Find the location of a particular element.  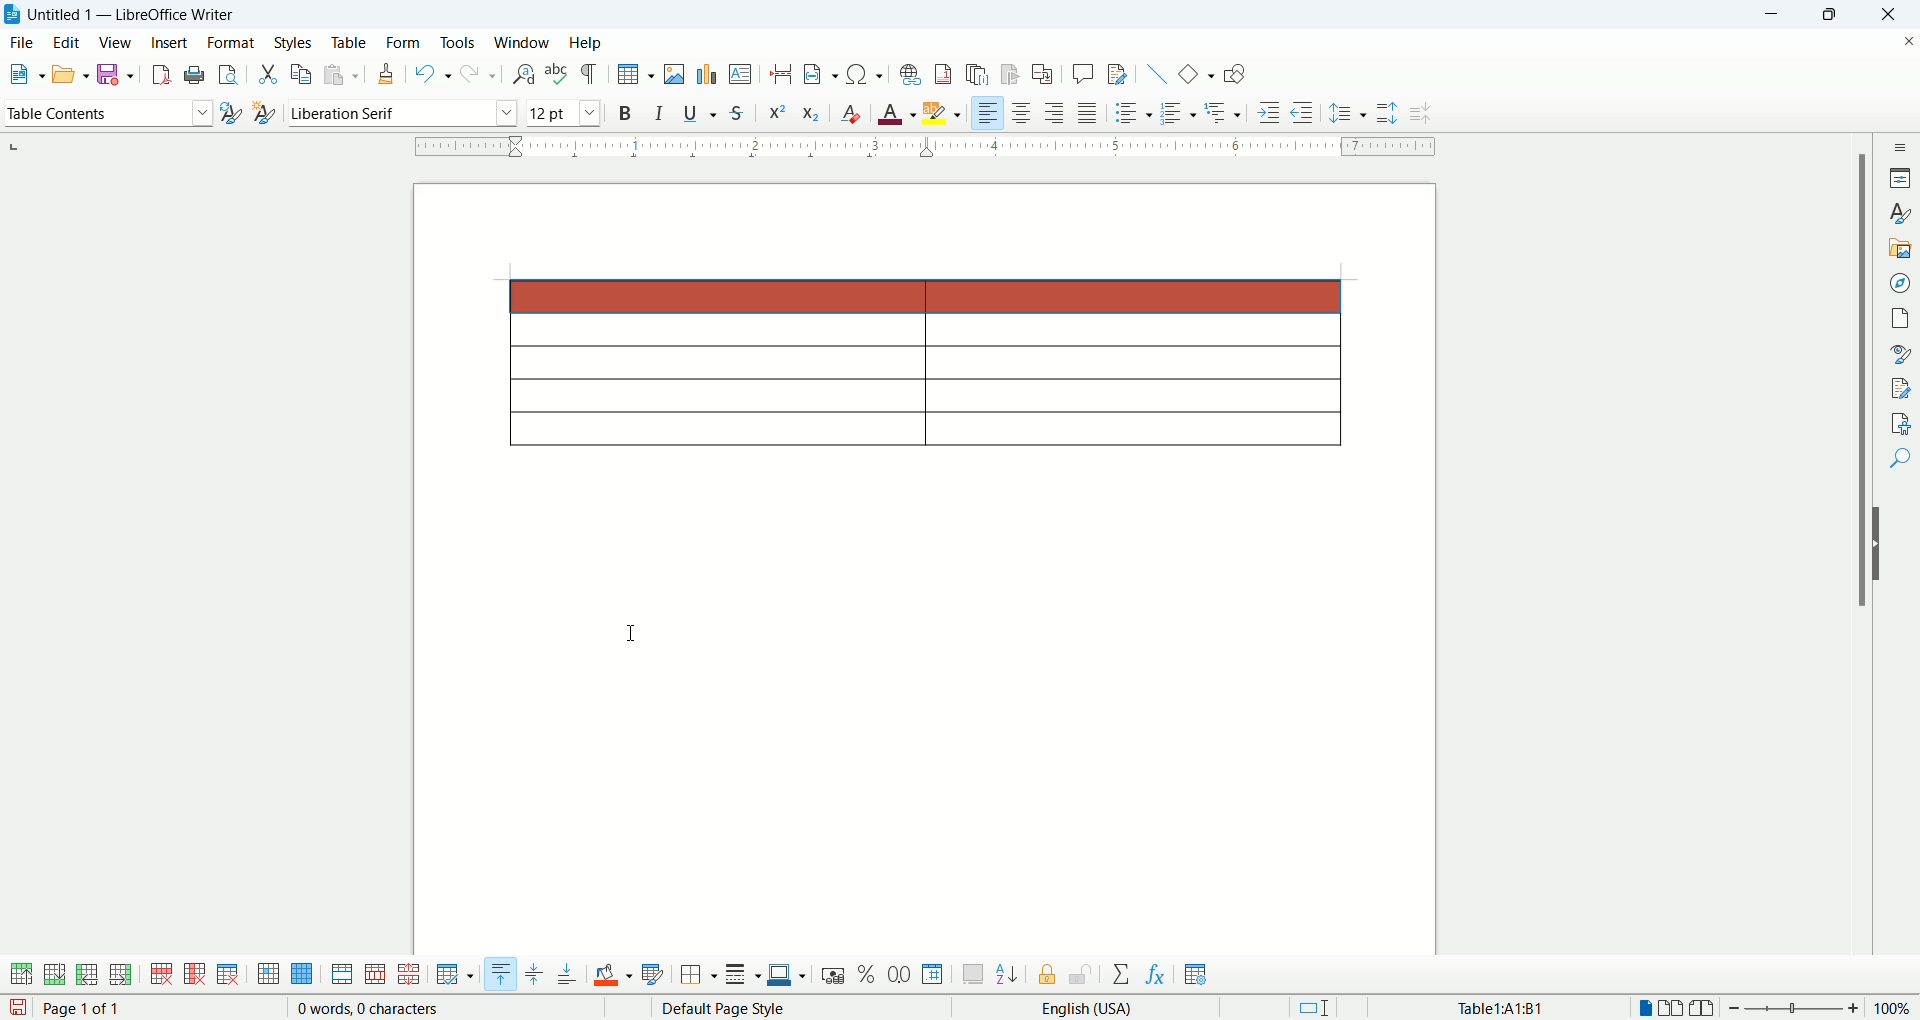

zoom percent is located at coordinates (1894, 1007).